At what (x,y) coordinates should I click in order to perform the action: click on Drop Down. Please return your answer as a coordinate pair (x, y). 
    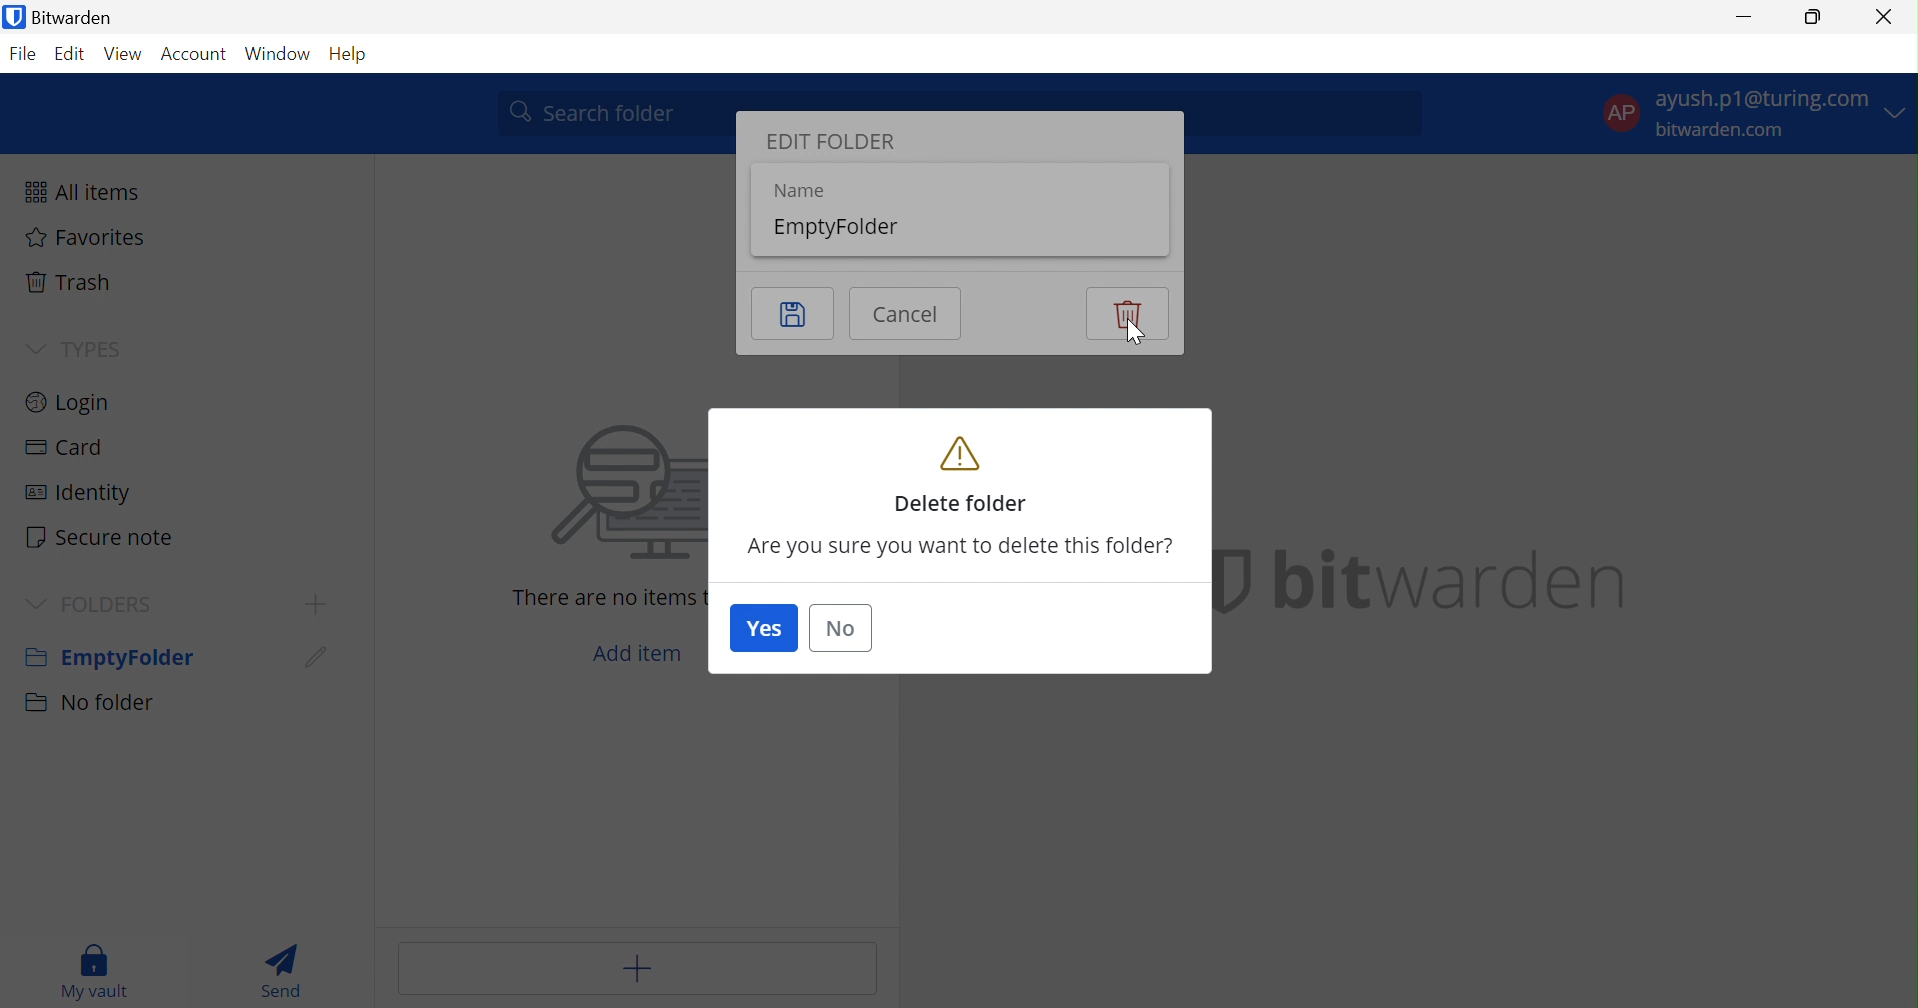
    Looking at the image, I should click on (33, 347).